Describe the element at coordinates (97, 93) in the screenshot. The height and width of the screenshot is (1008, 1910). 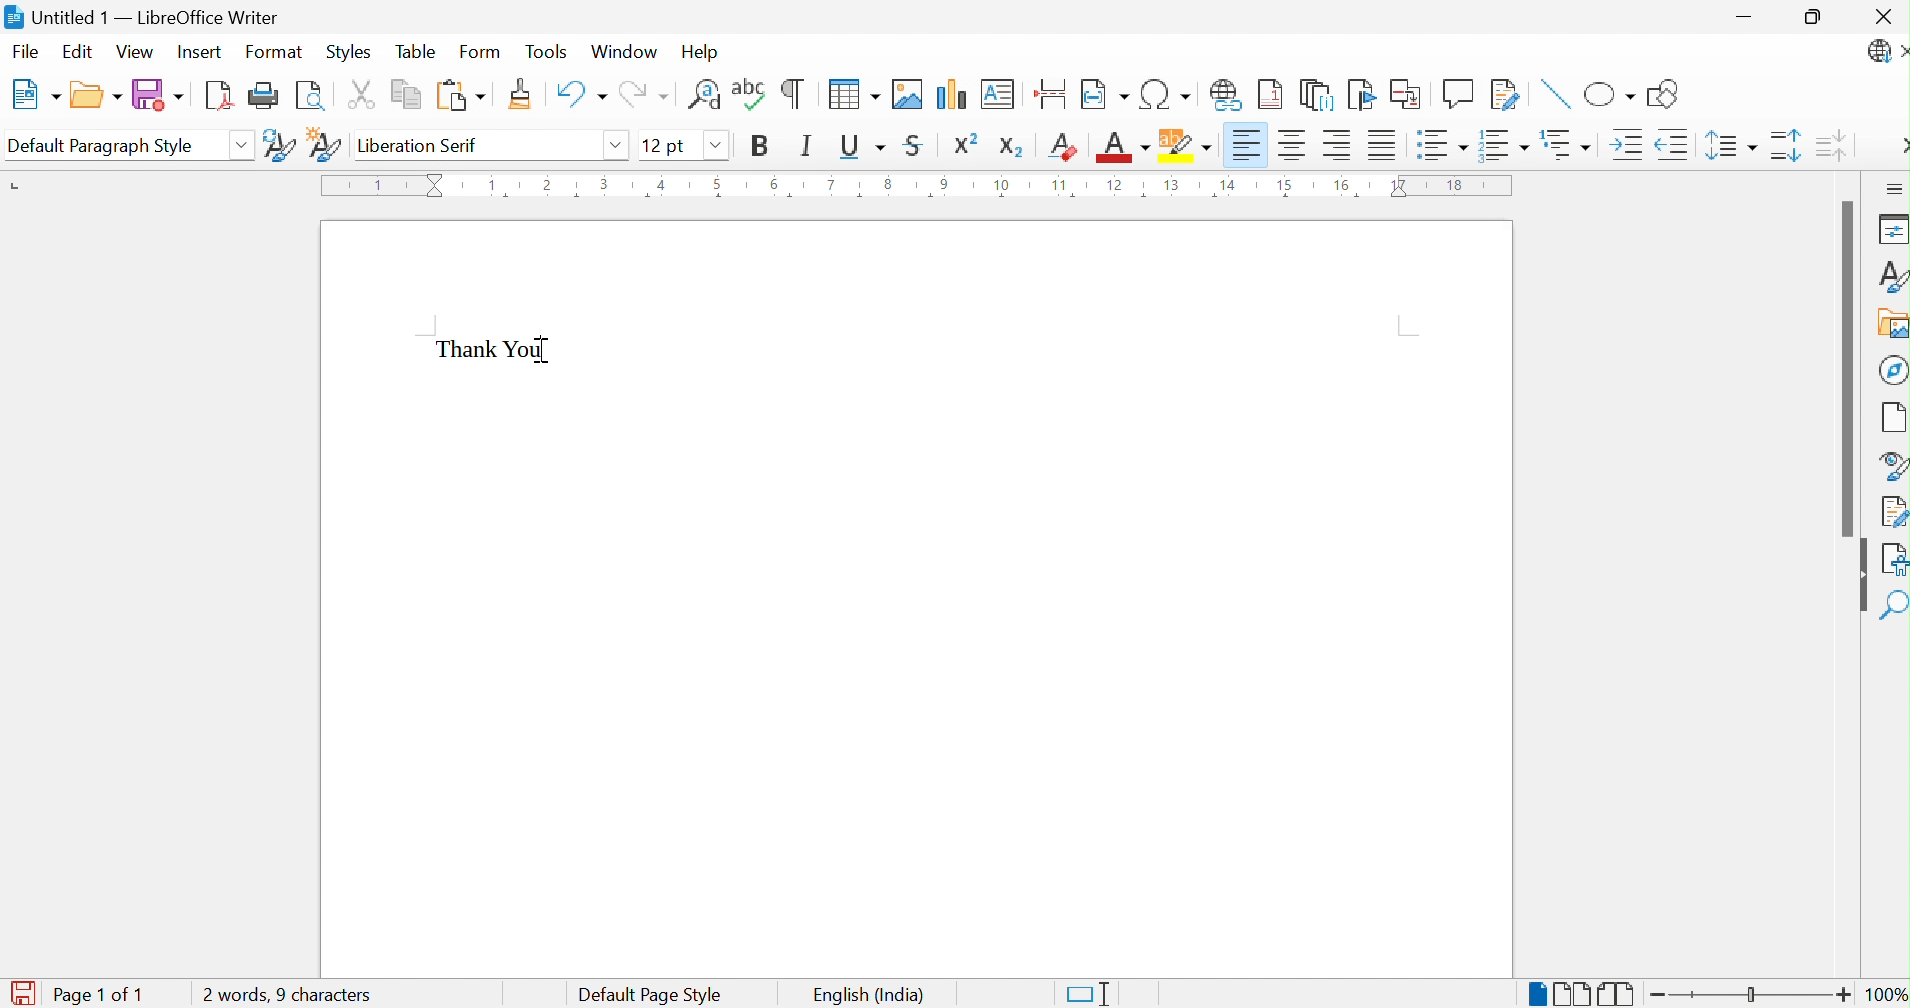
I see `Open` at that location.